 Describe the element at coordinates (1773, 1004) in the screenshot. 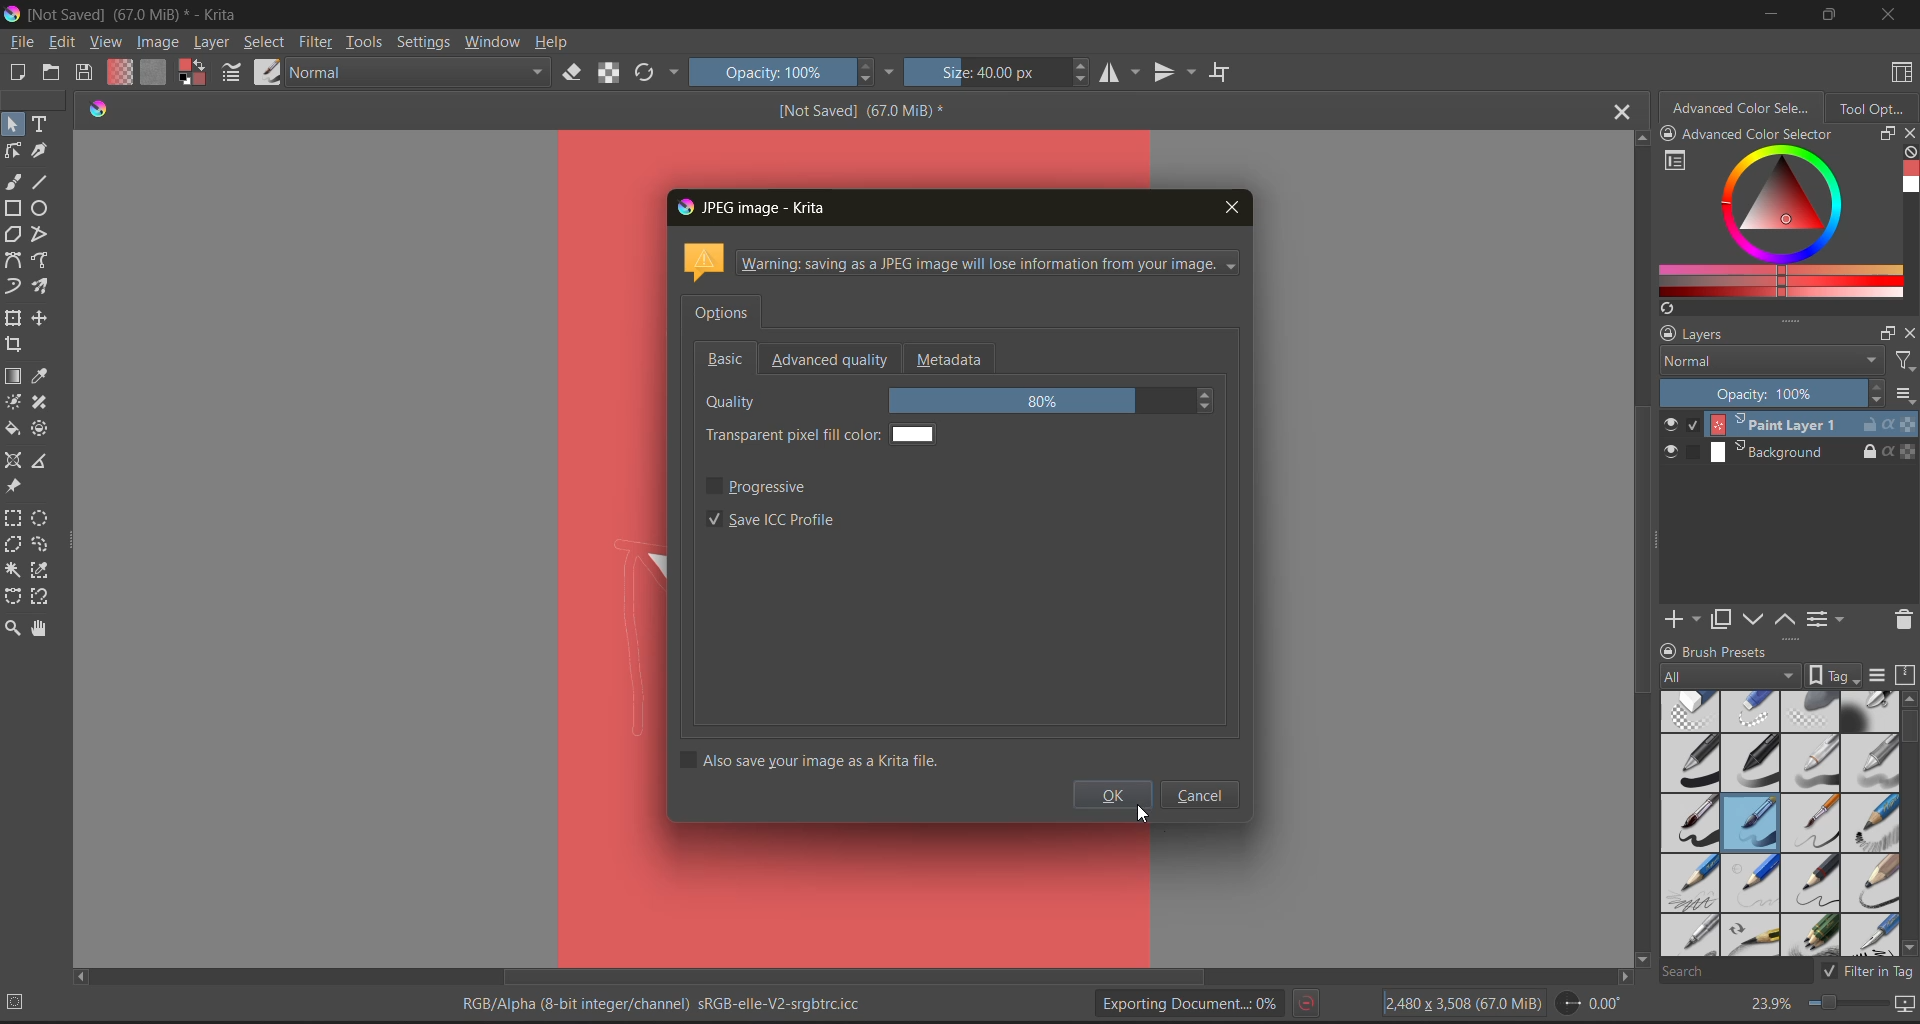

I see `zoom factor` at that location.